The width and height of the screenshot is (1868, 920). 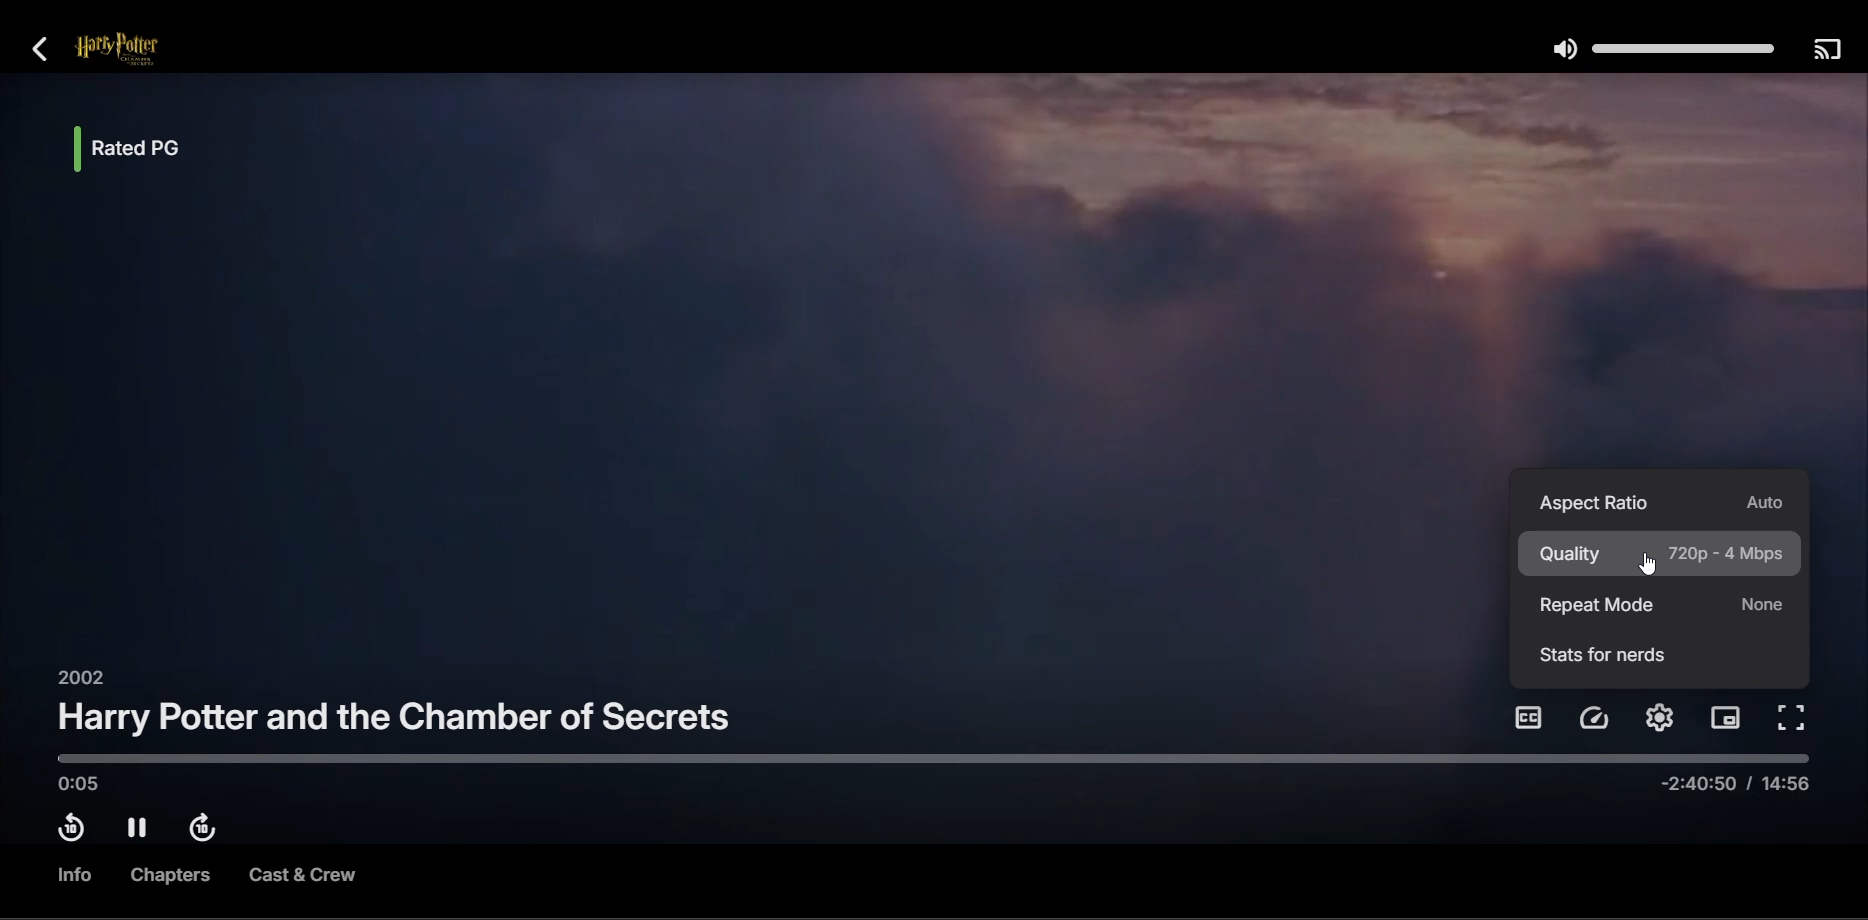 I want to click on Back, so click(x=50, y=51).